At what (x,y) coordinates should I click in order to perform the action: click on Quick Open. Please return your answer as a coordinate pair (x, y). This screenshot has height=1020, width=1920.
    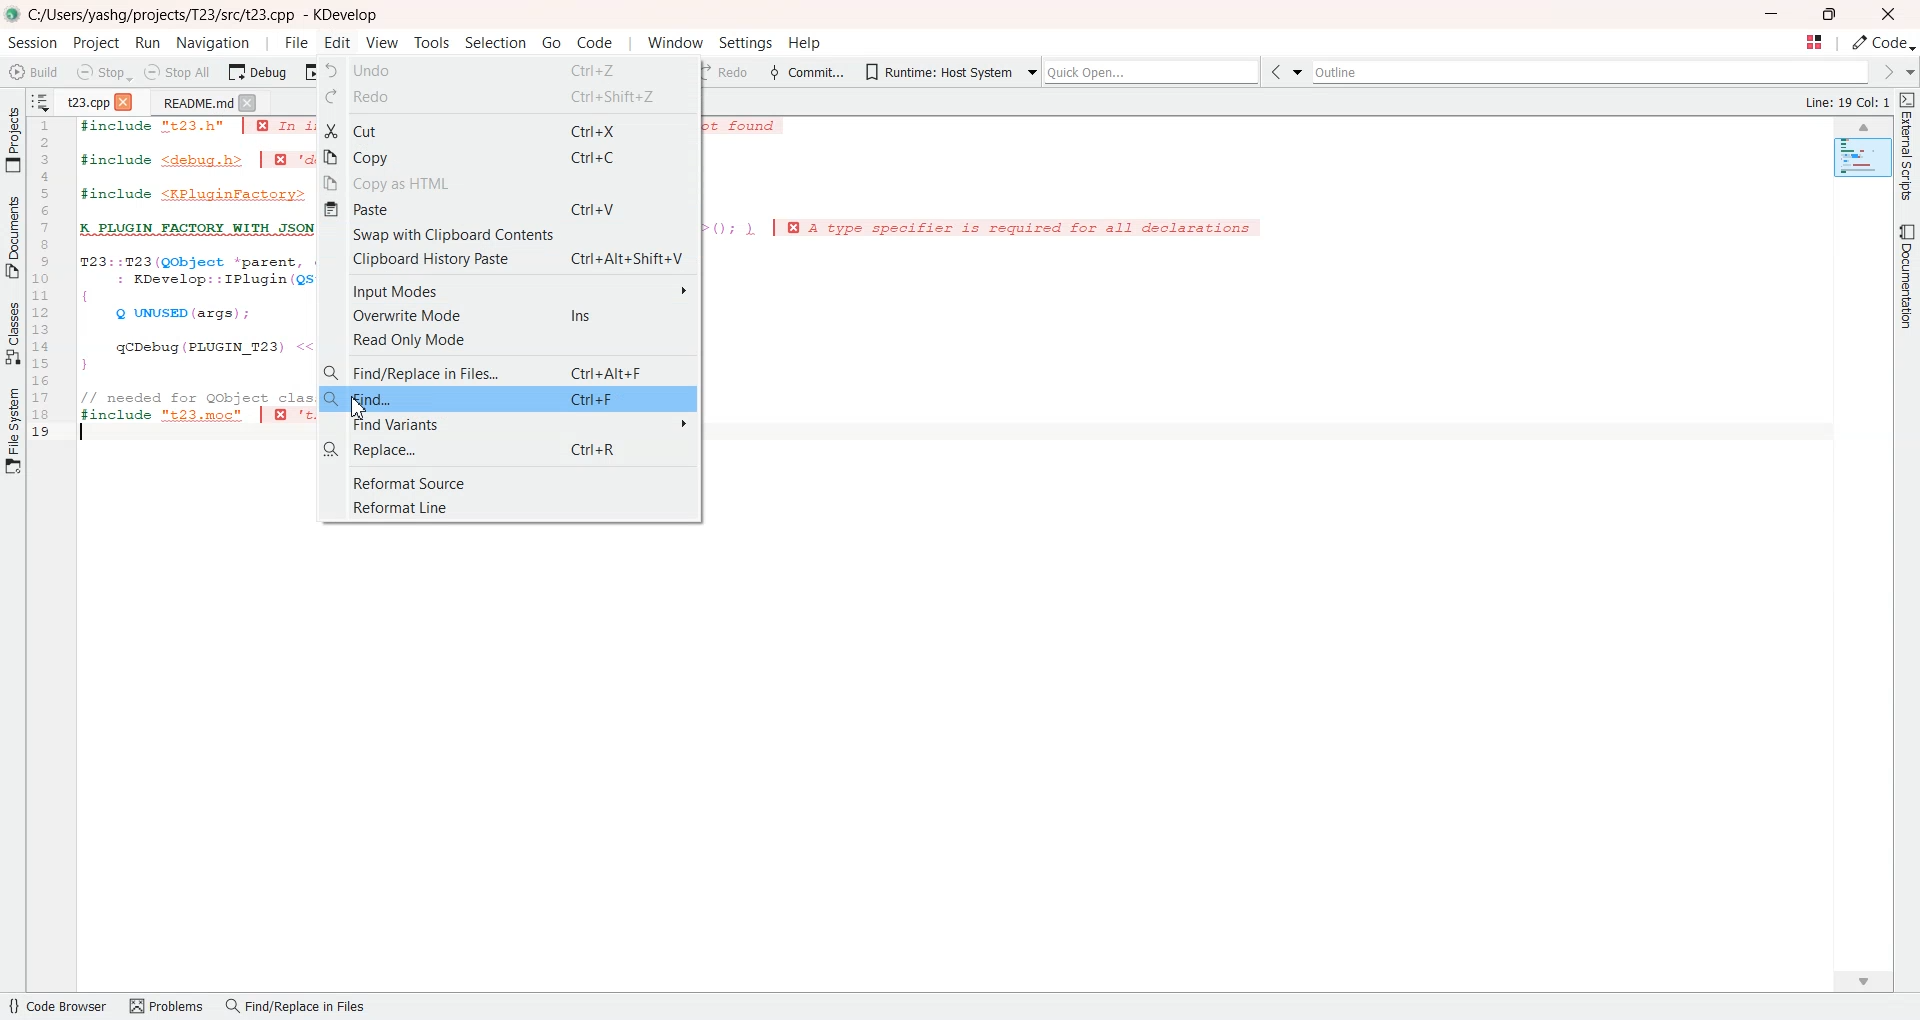
    Looking at the image, I should click on (1813, 43).